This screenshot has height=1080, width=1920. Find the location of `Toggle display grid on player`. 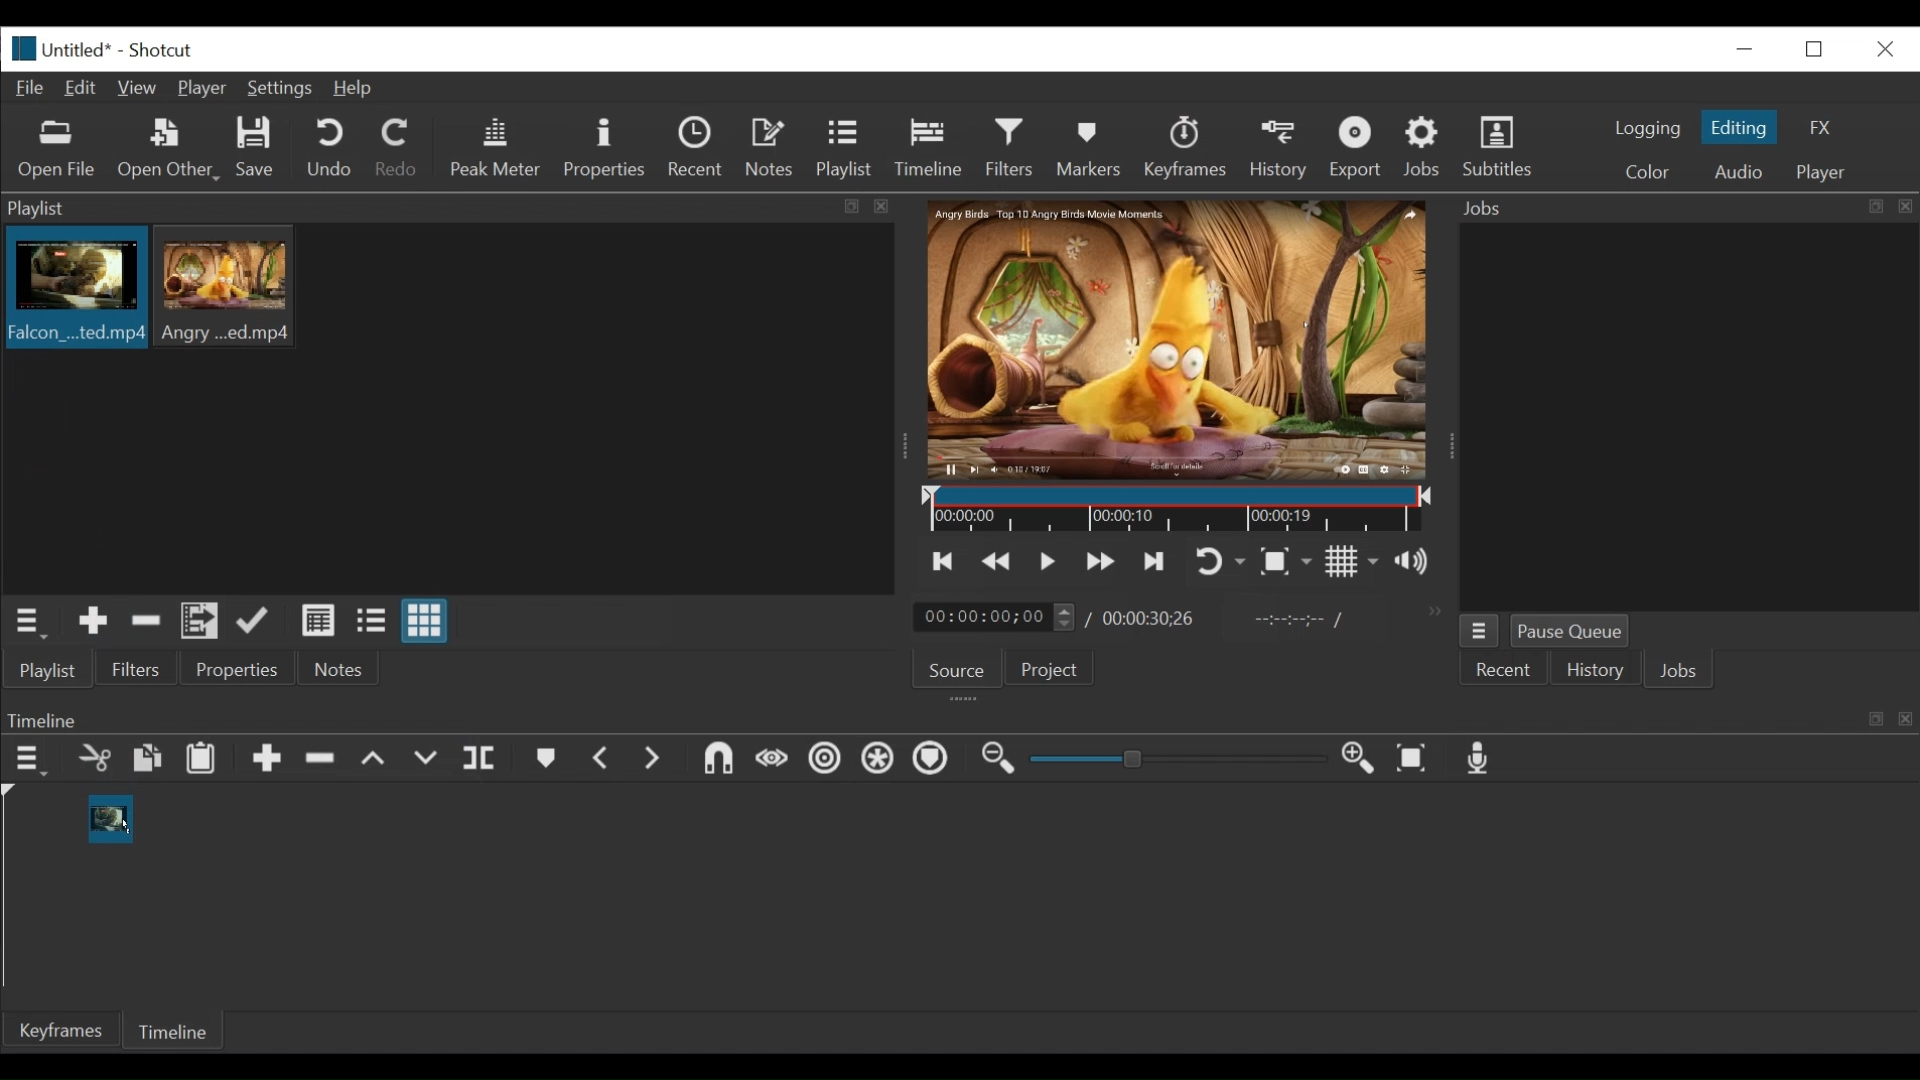

Toggle display grid on player is located at coordinates (1352, 561).